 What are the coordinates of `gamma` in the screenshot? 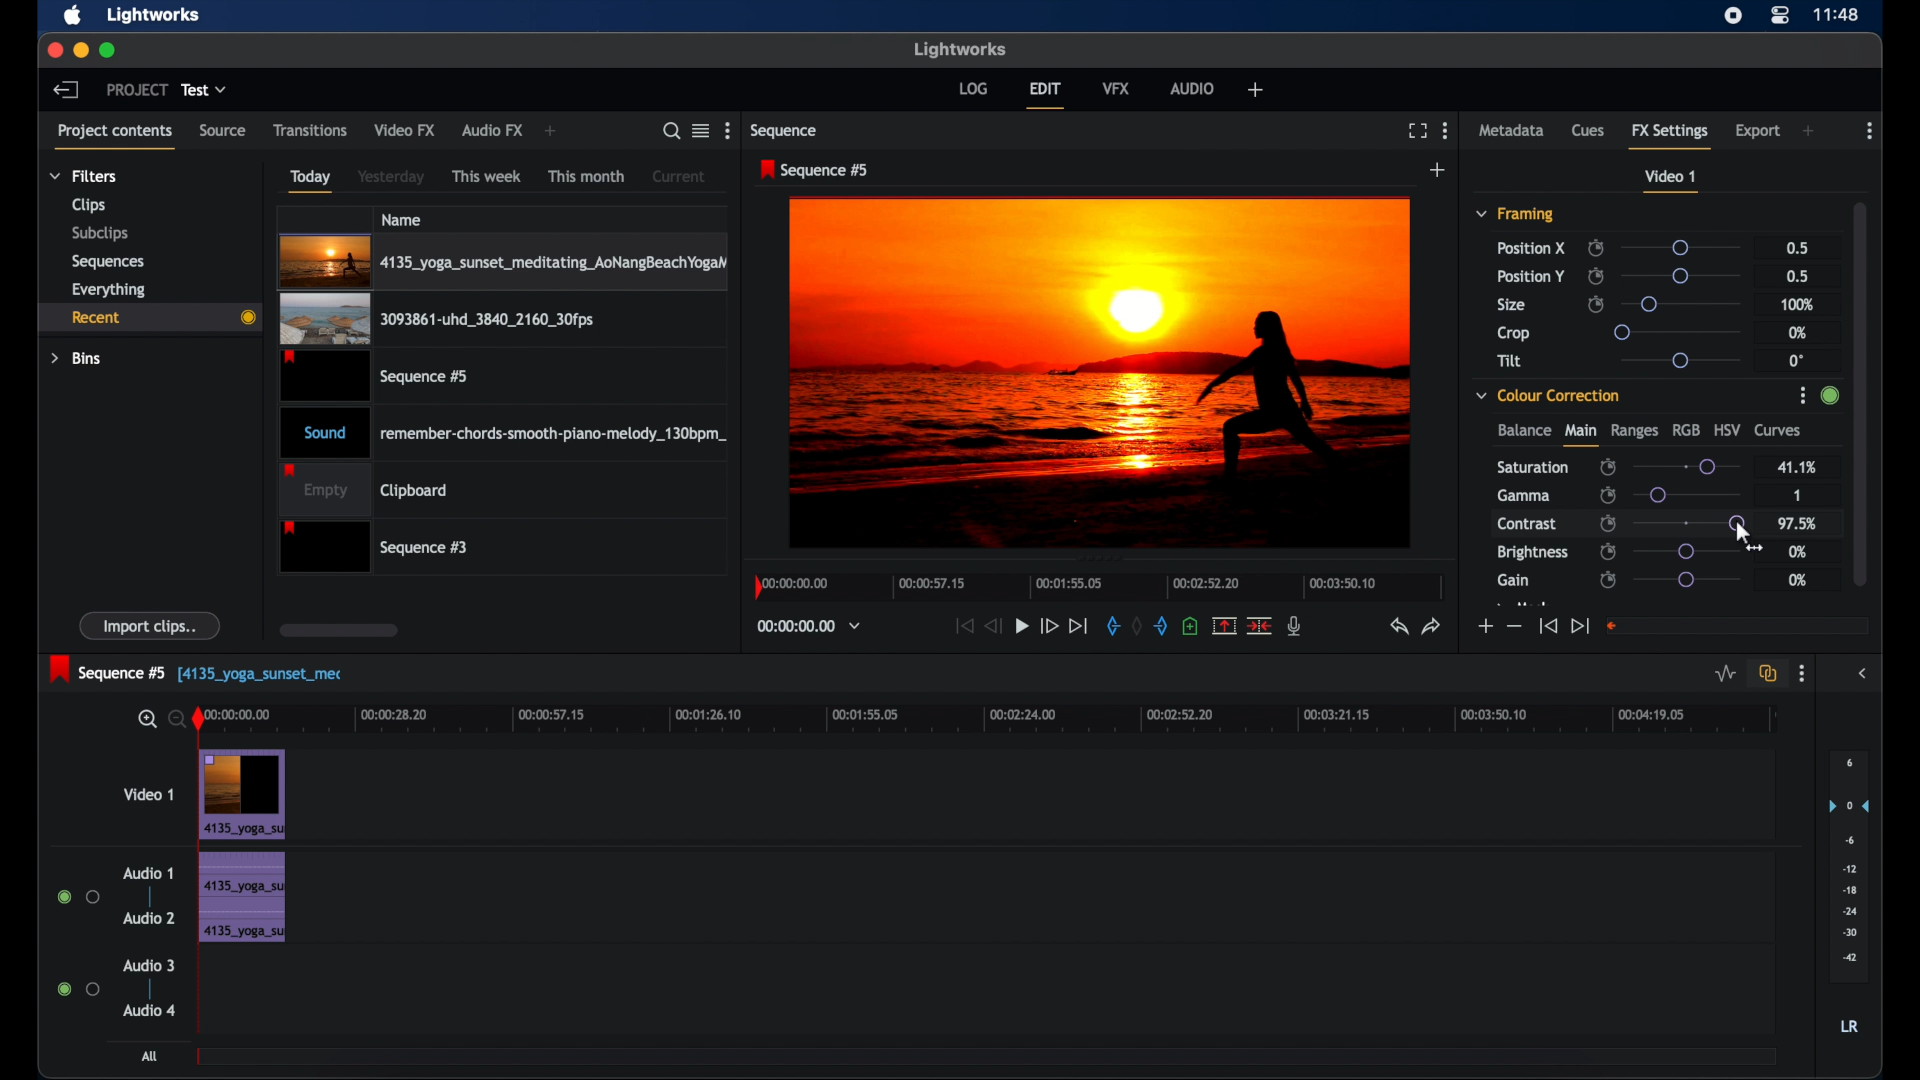 It's located at (1523, 495).